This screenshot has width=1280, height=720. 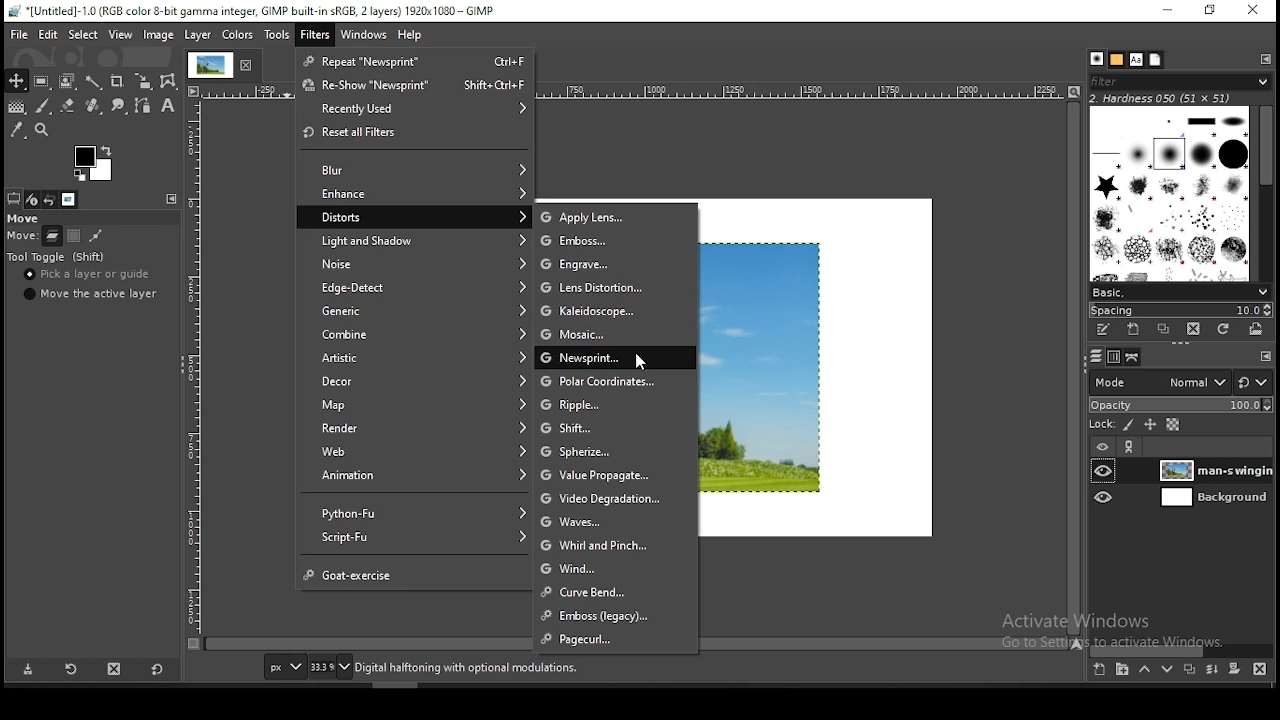 I want to click on delete tool preset, so click(x=113, y=669).